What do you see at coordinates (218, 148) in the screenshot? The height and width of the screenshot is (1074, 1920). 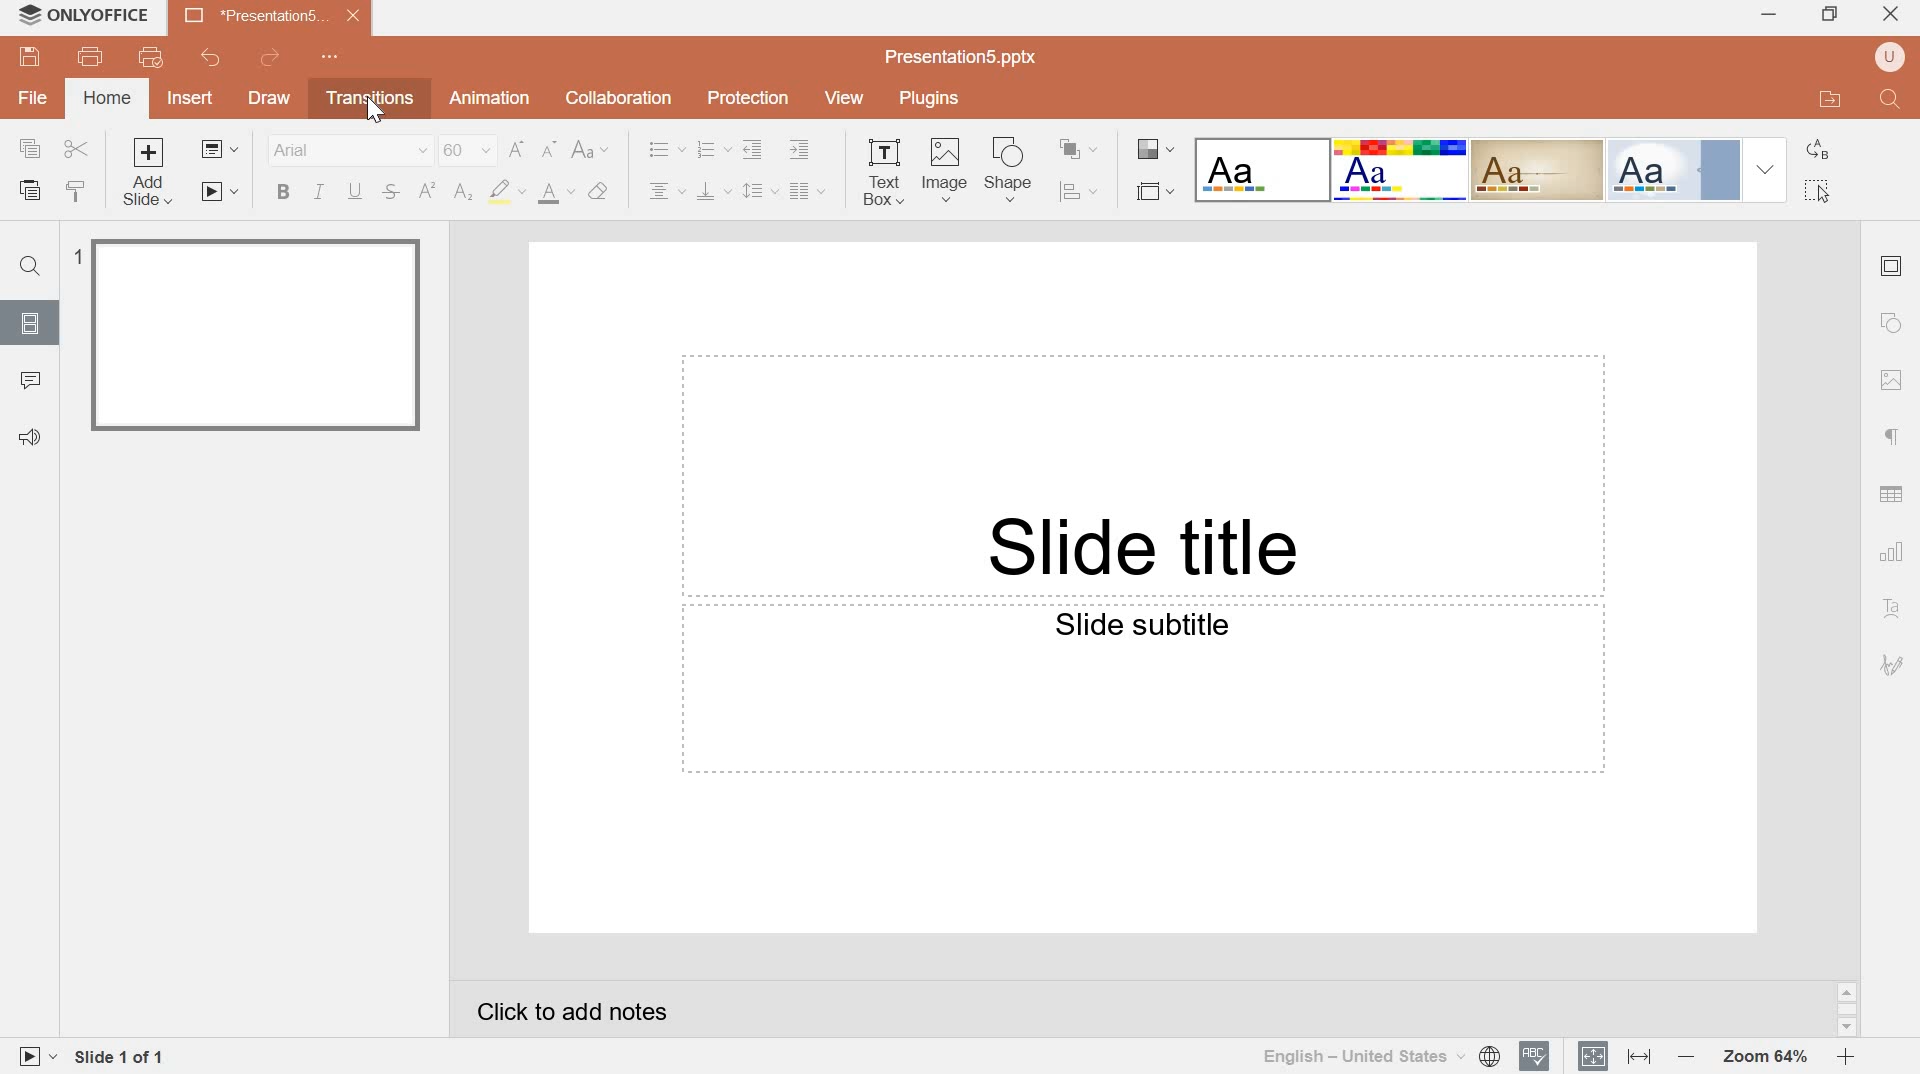 I see `slide layout` at bounding box center [218, 148].